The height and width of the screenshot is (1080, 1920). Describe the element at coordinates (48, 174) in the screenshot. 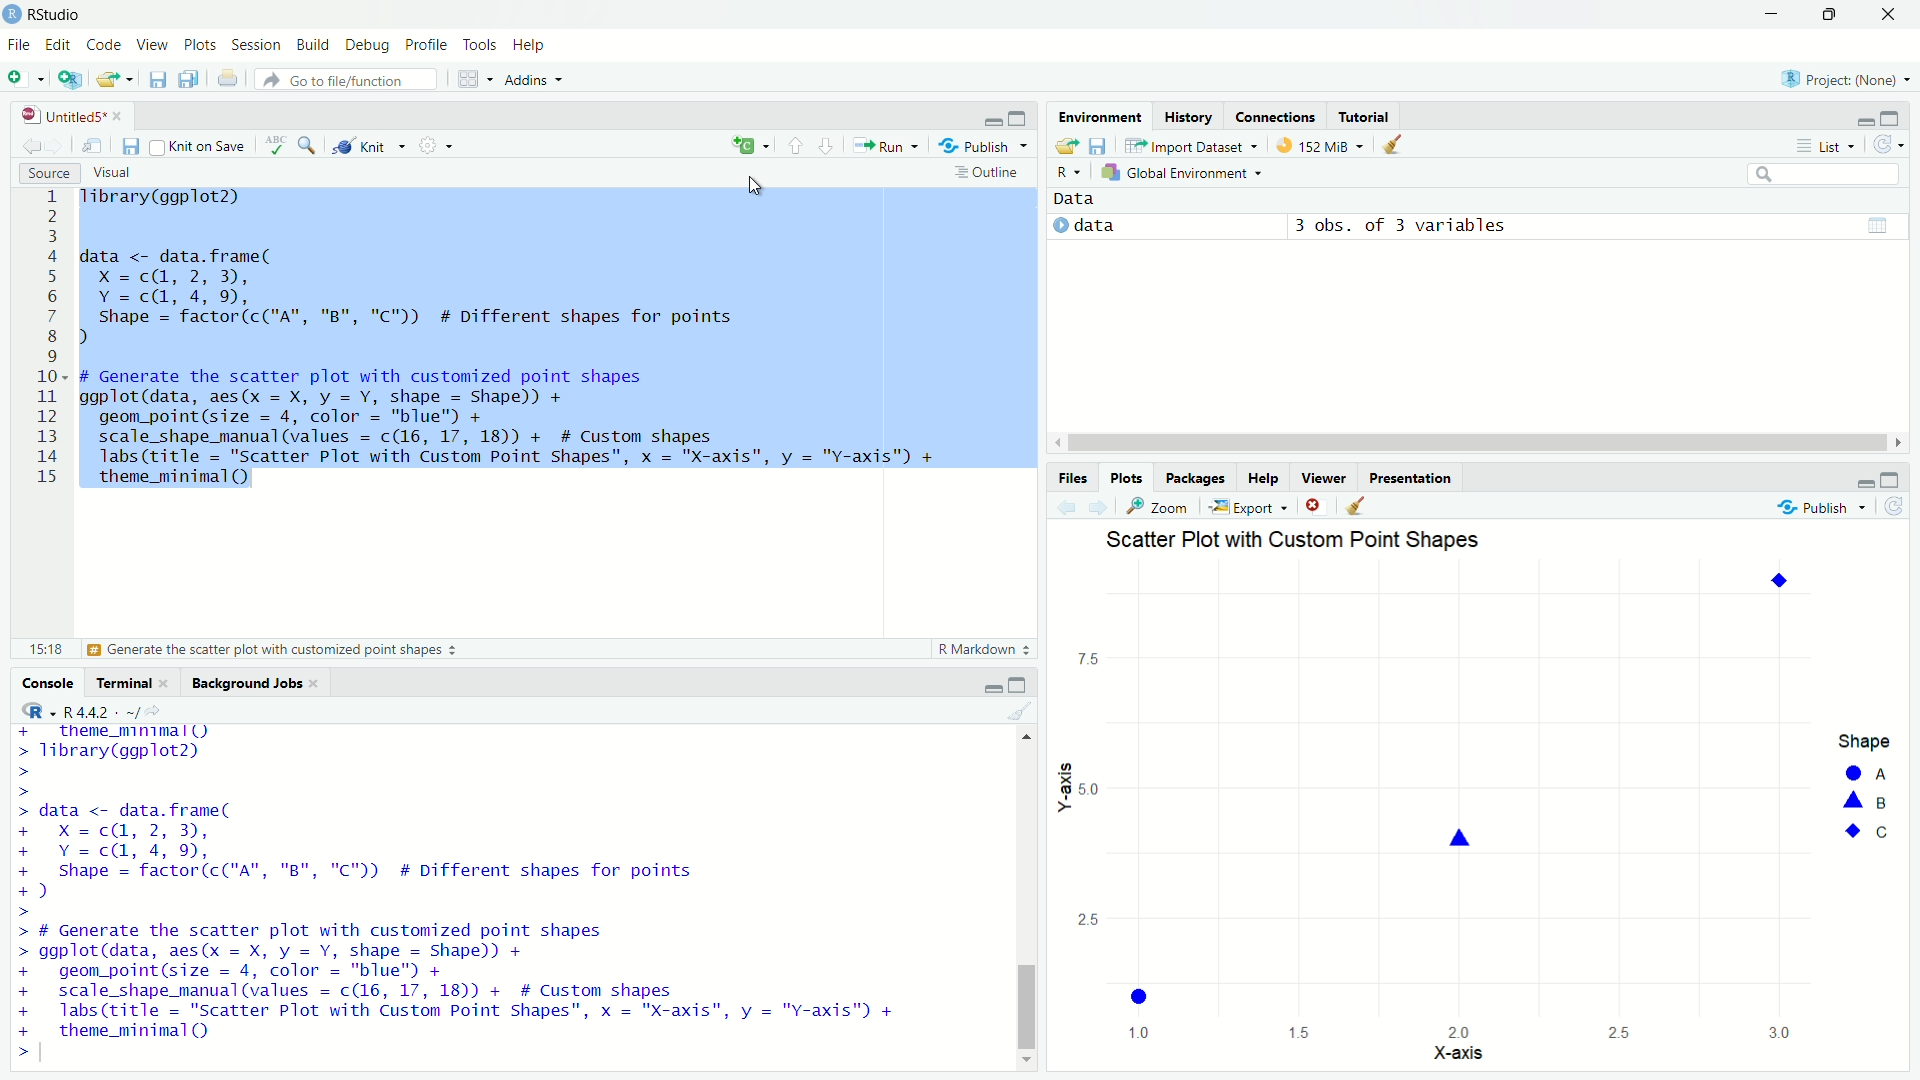

I see `Source` at that location.